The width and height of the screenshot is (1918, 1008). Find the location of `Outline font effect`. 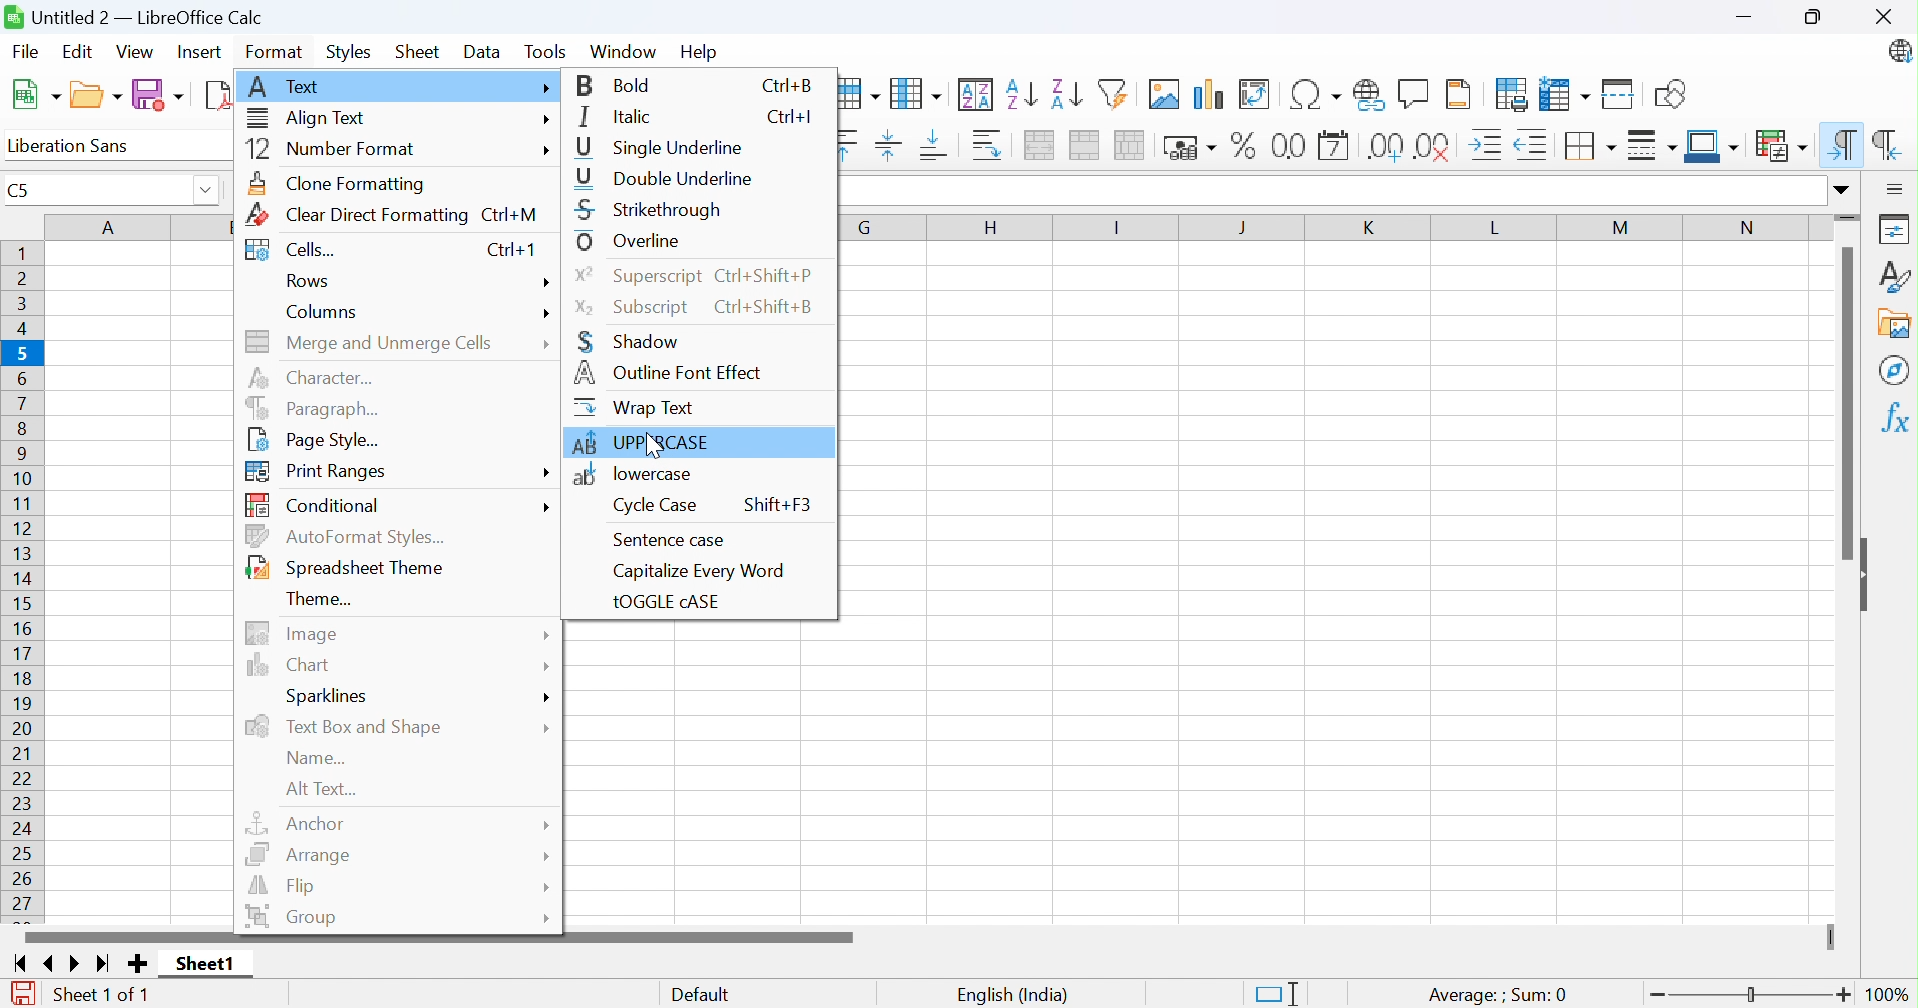

Outline font effect is located at coordinates (671, 372).